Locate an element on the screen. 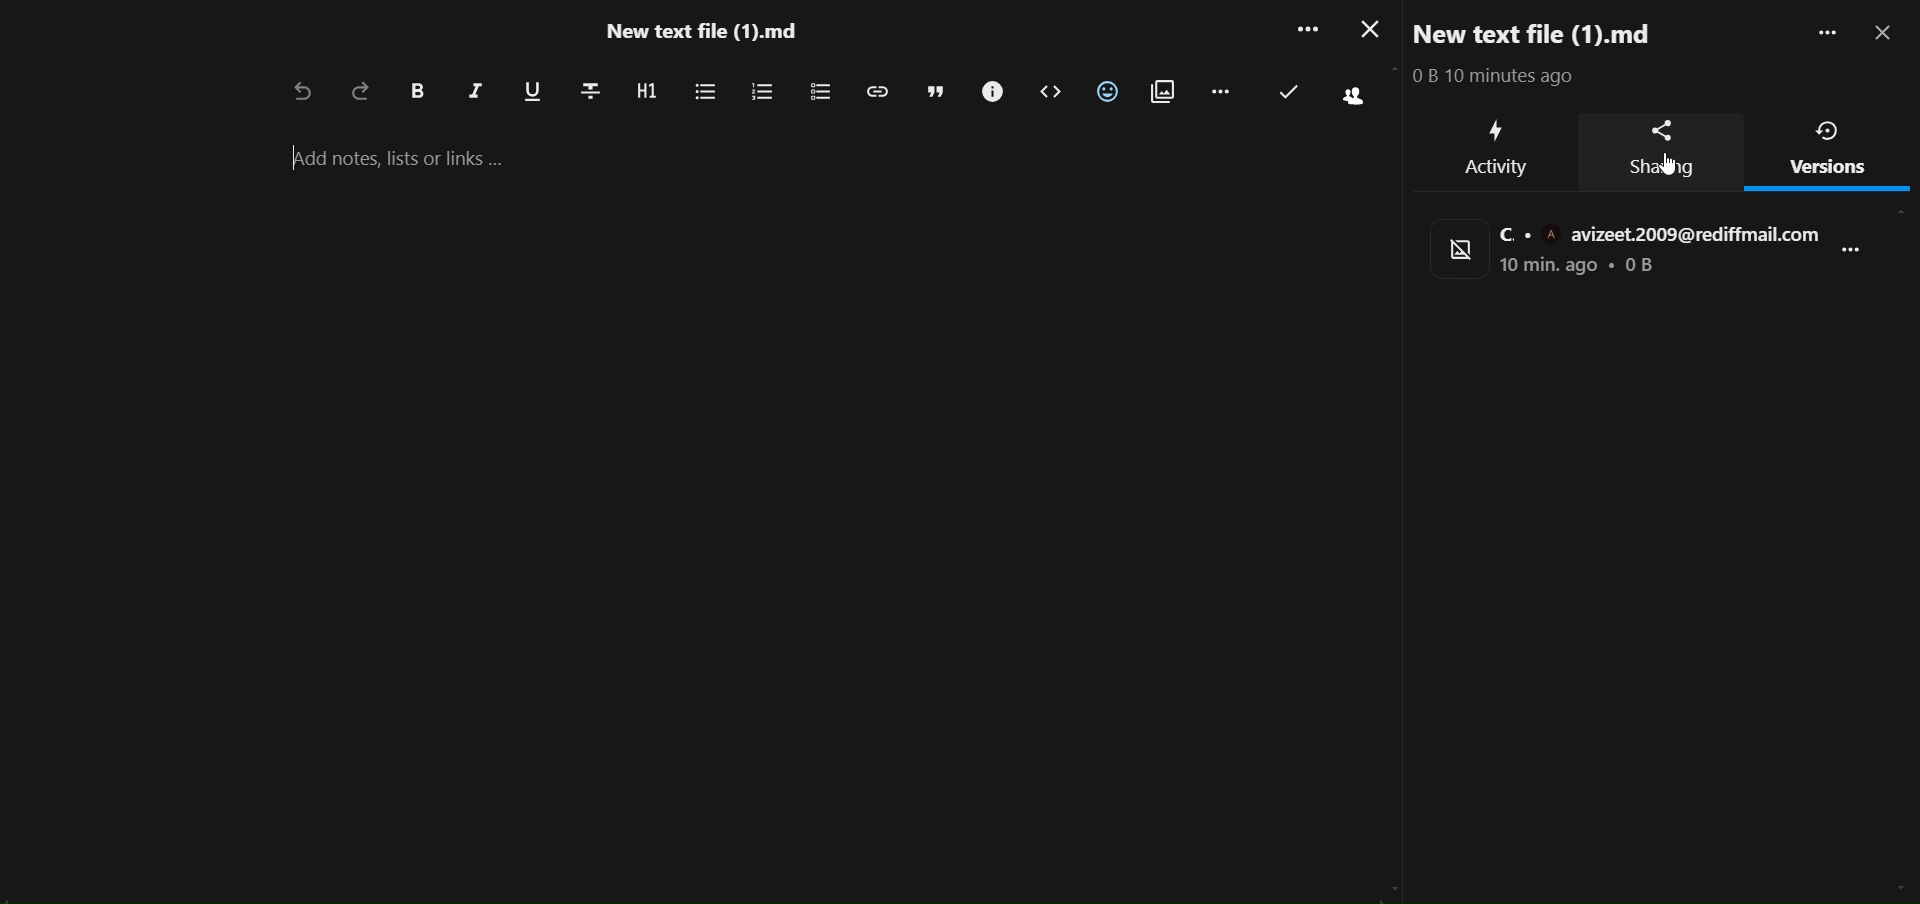  call out  is located at coordinates (990, 92).